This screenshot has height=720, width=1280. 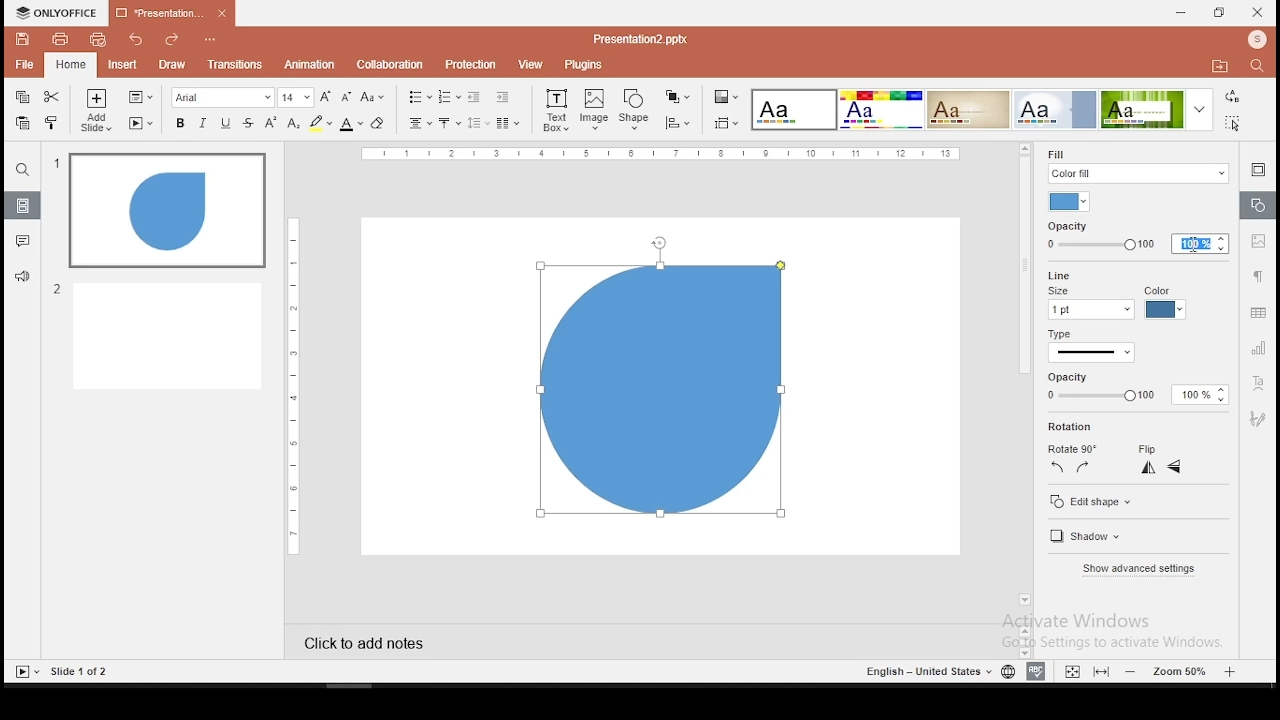 I want to click on zoom in, so click(x=1132, y=671).